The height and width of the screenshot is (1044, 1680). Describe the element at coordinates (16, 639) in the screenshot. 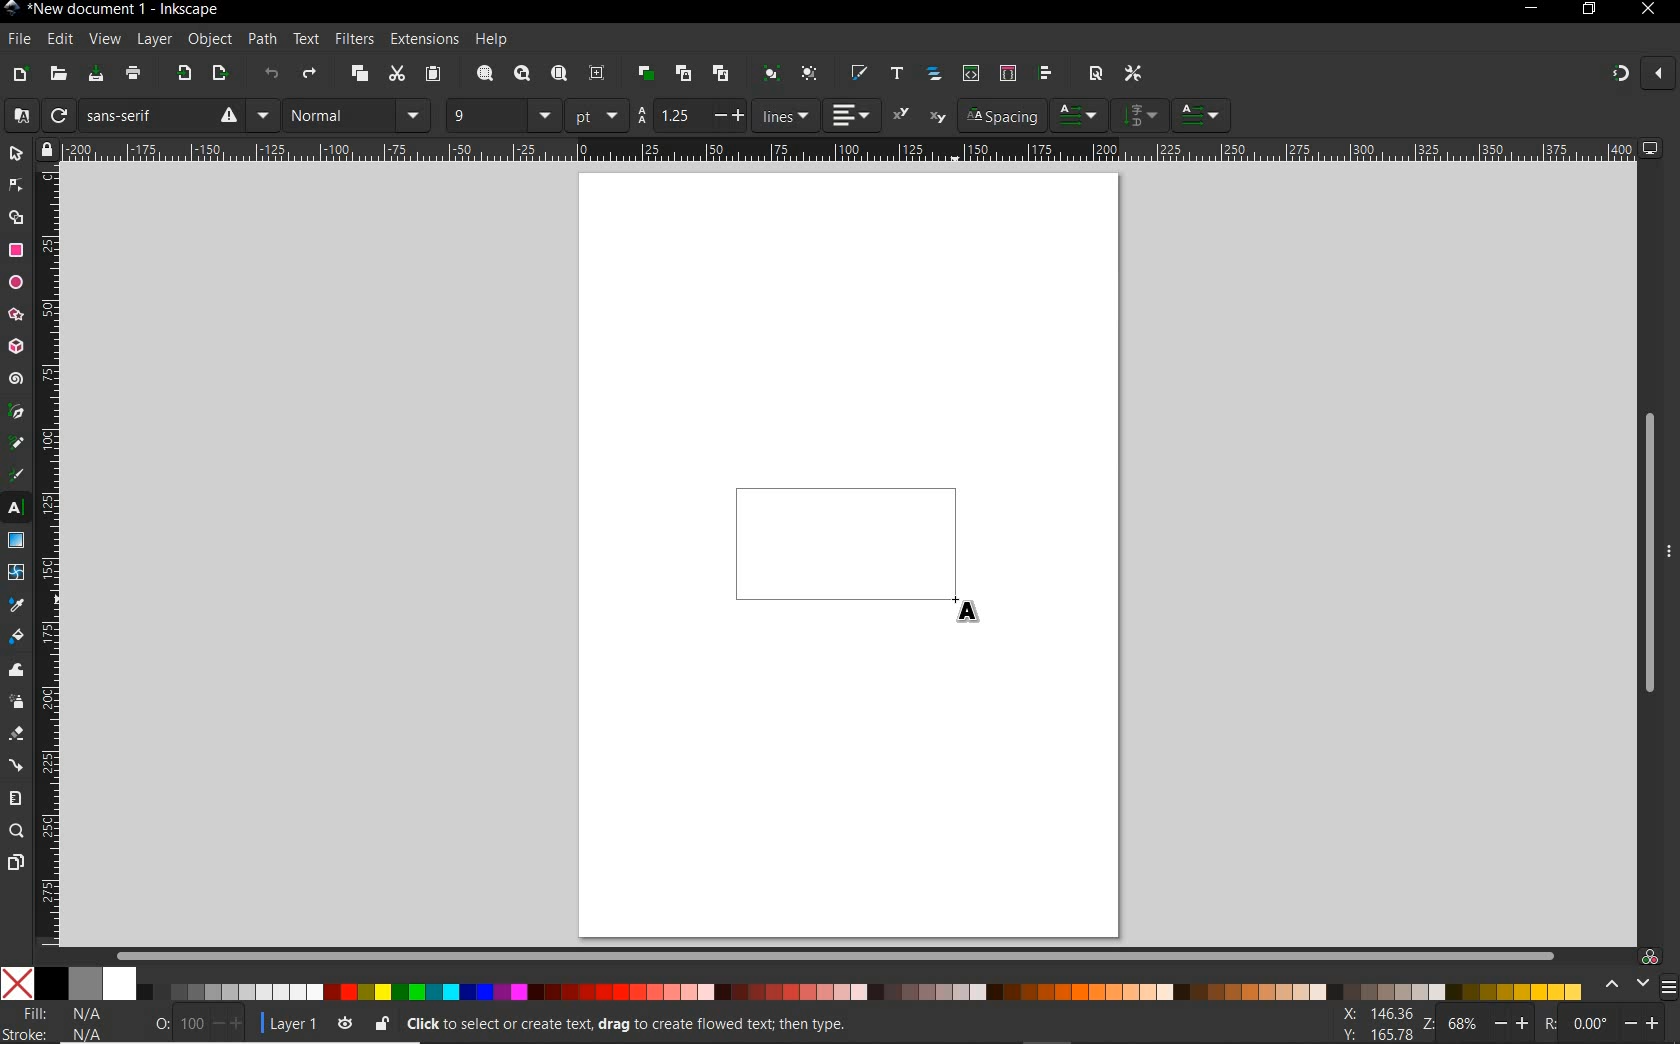

I see `paint bucket tool` at that location.